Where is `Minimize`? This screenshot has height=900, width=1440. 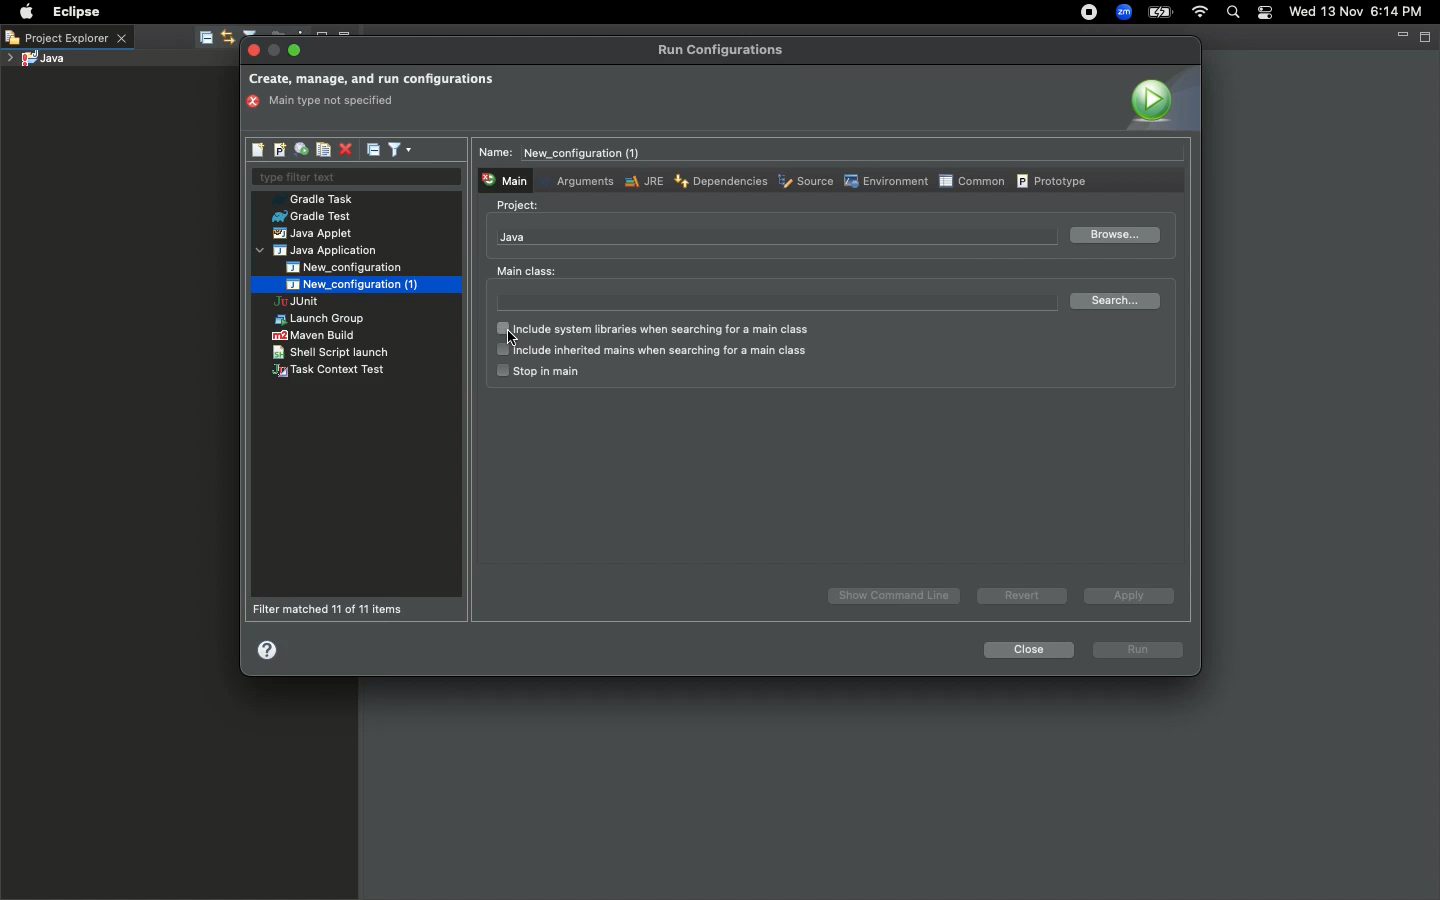 Minimize is located at coordinates (1401, 35).